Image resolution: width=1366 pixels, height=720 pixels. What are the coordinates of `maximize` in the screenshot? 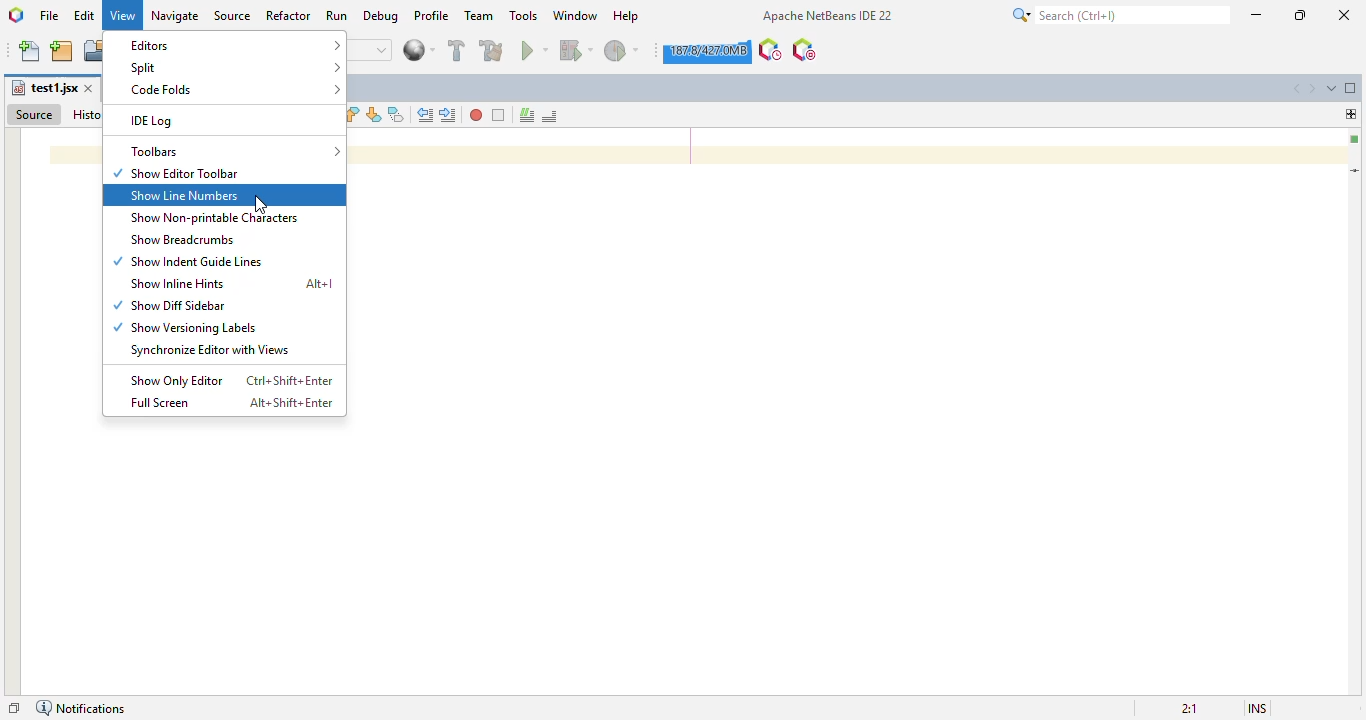 It's located at (1300, 14).